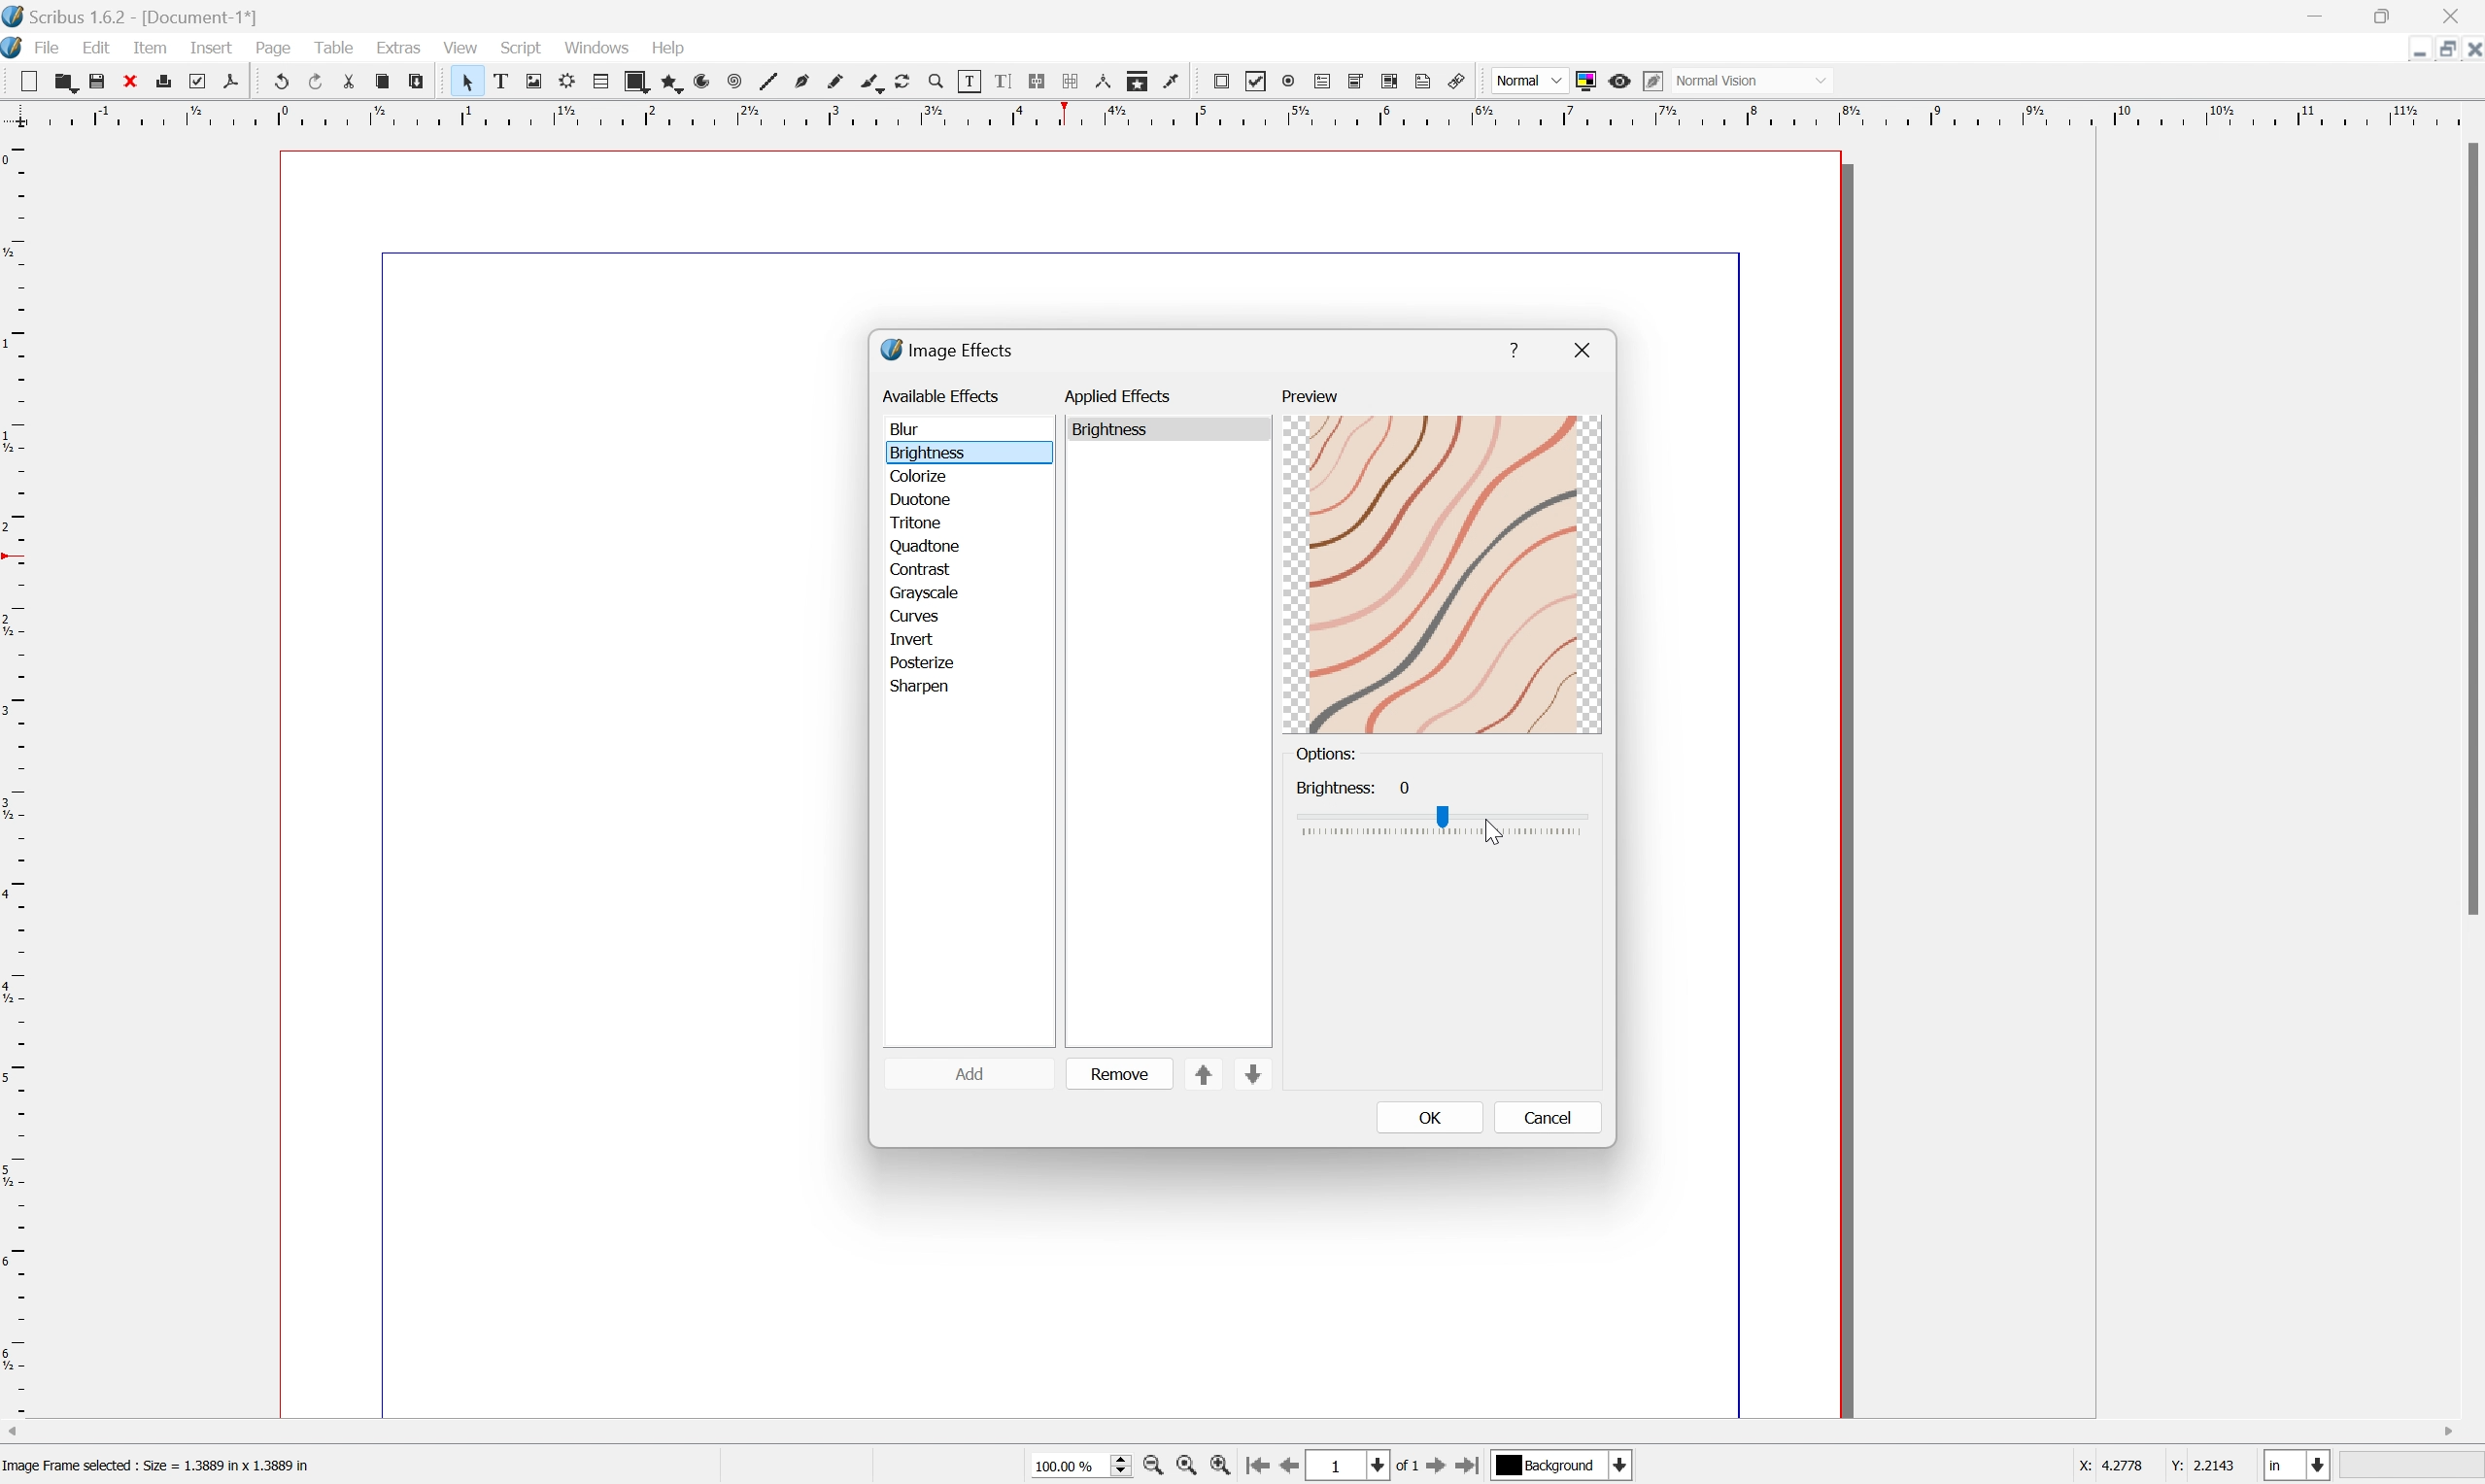  What do you see at coordinates (2455, 16) in the screenshot?
I see `Close` at bounding box center [2455, 16].